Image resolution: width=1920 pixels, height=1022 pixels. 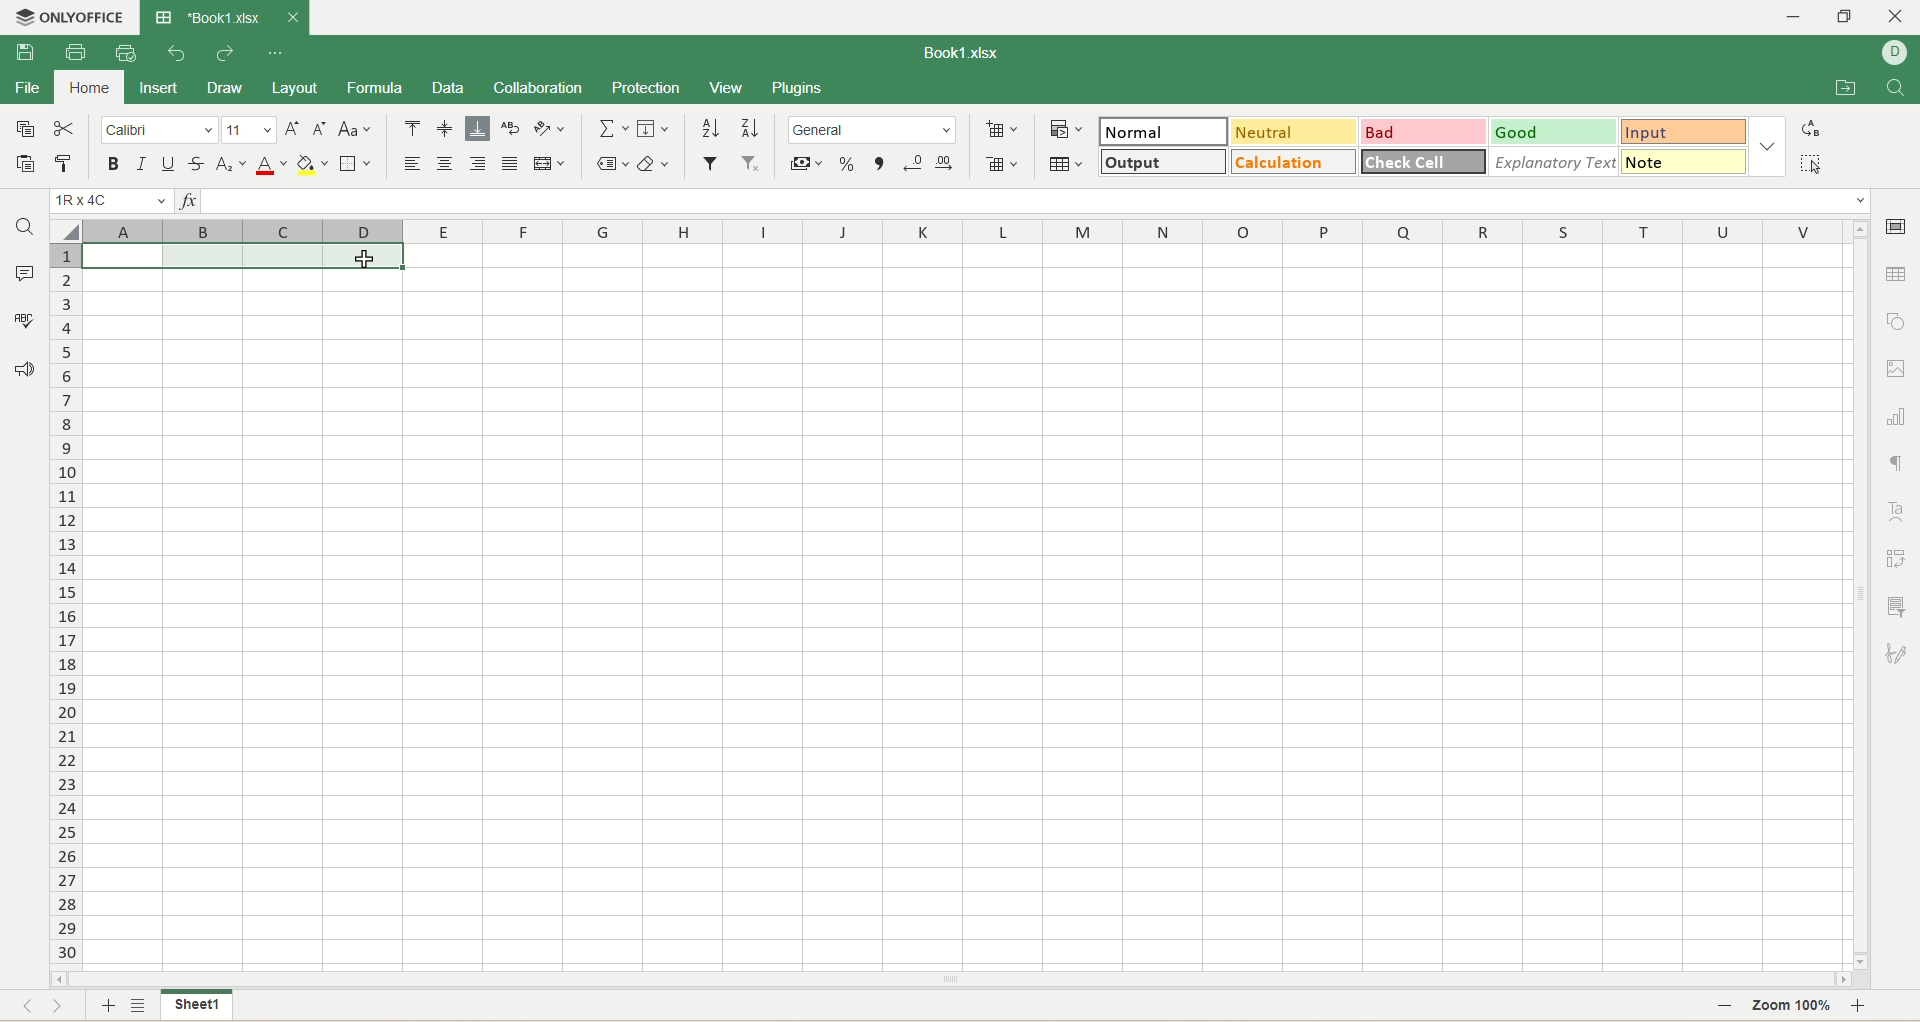 What do you see at coordinates (294, 129) in the screenshot?
I see `increase size` at bounding box center [294, 129].